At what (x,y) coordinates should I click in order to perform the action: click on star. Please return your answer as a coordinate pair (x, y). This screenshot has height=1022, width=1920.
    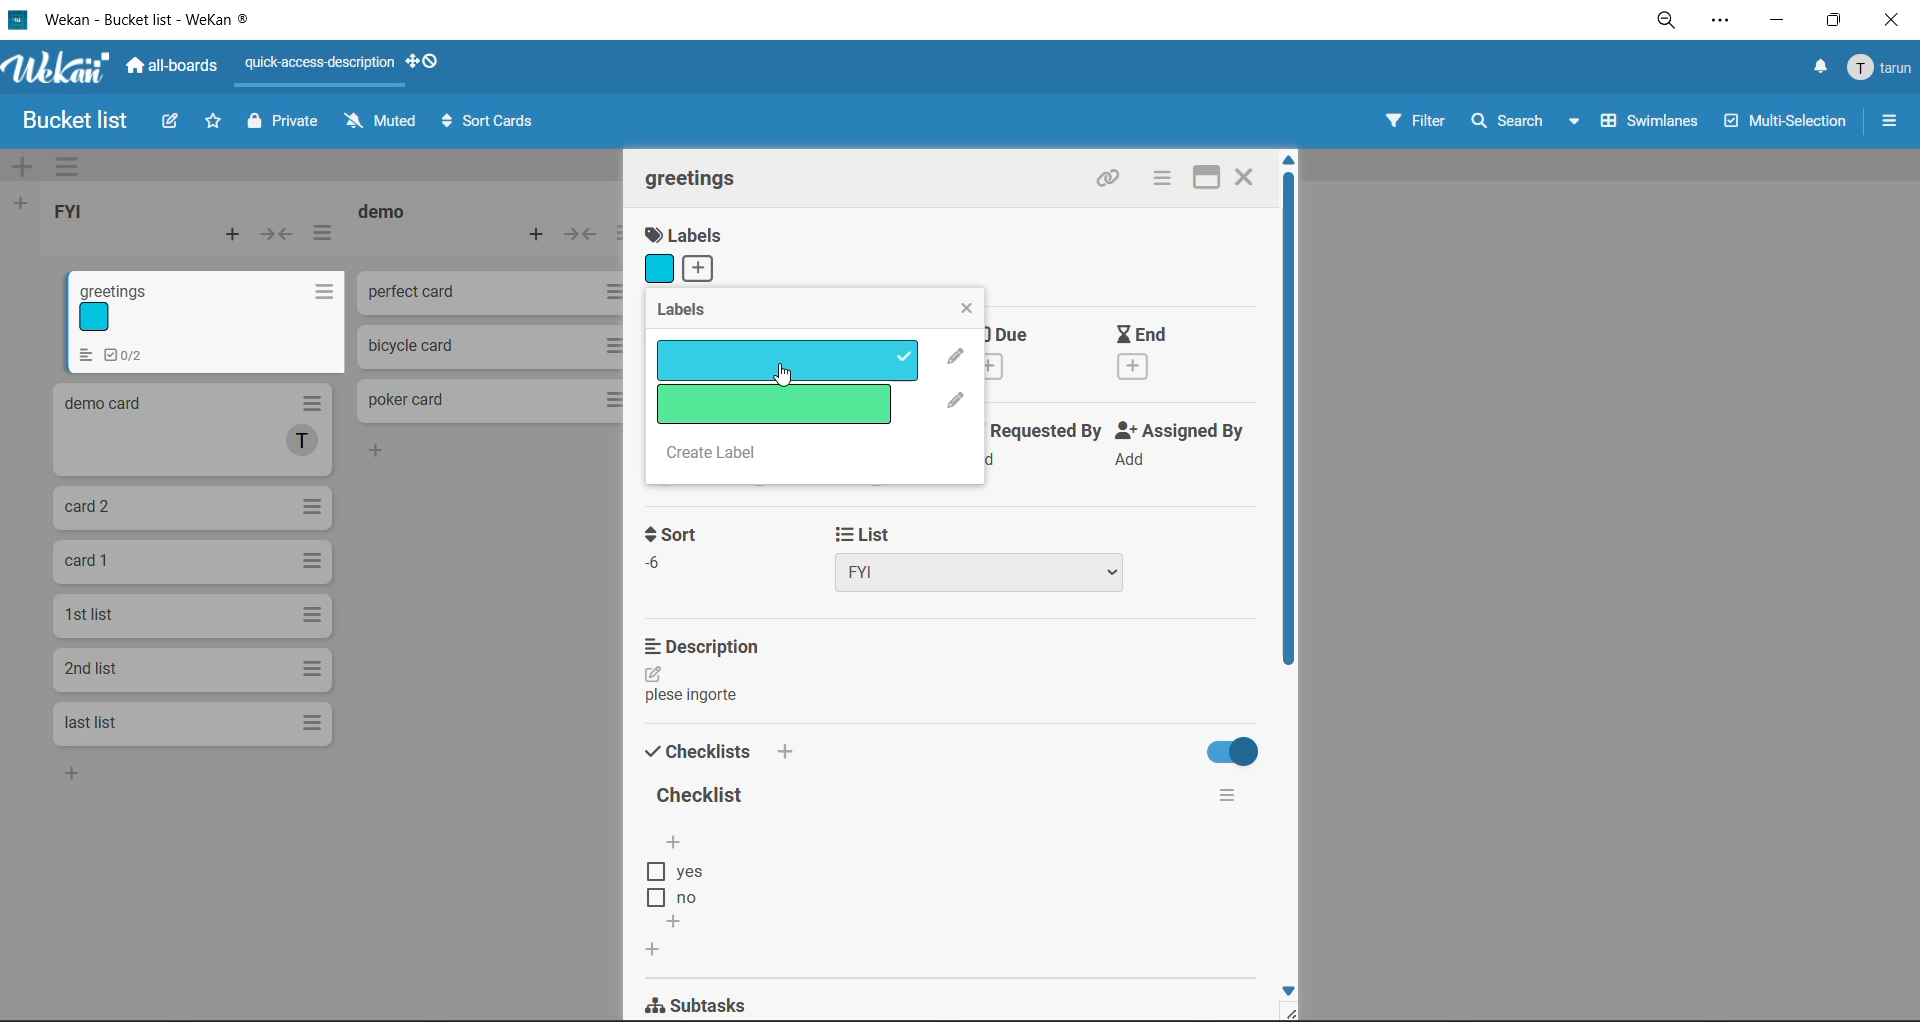
    Looking at the image, I should click on (214, 124).